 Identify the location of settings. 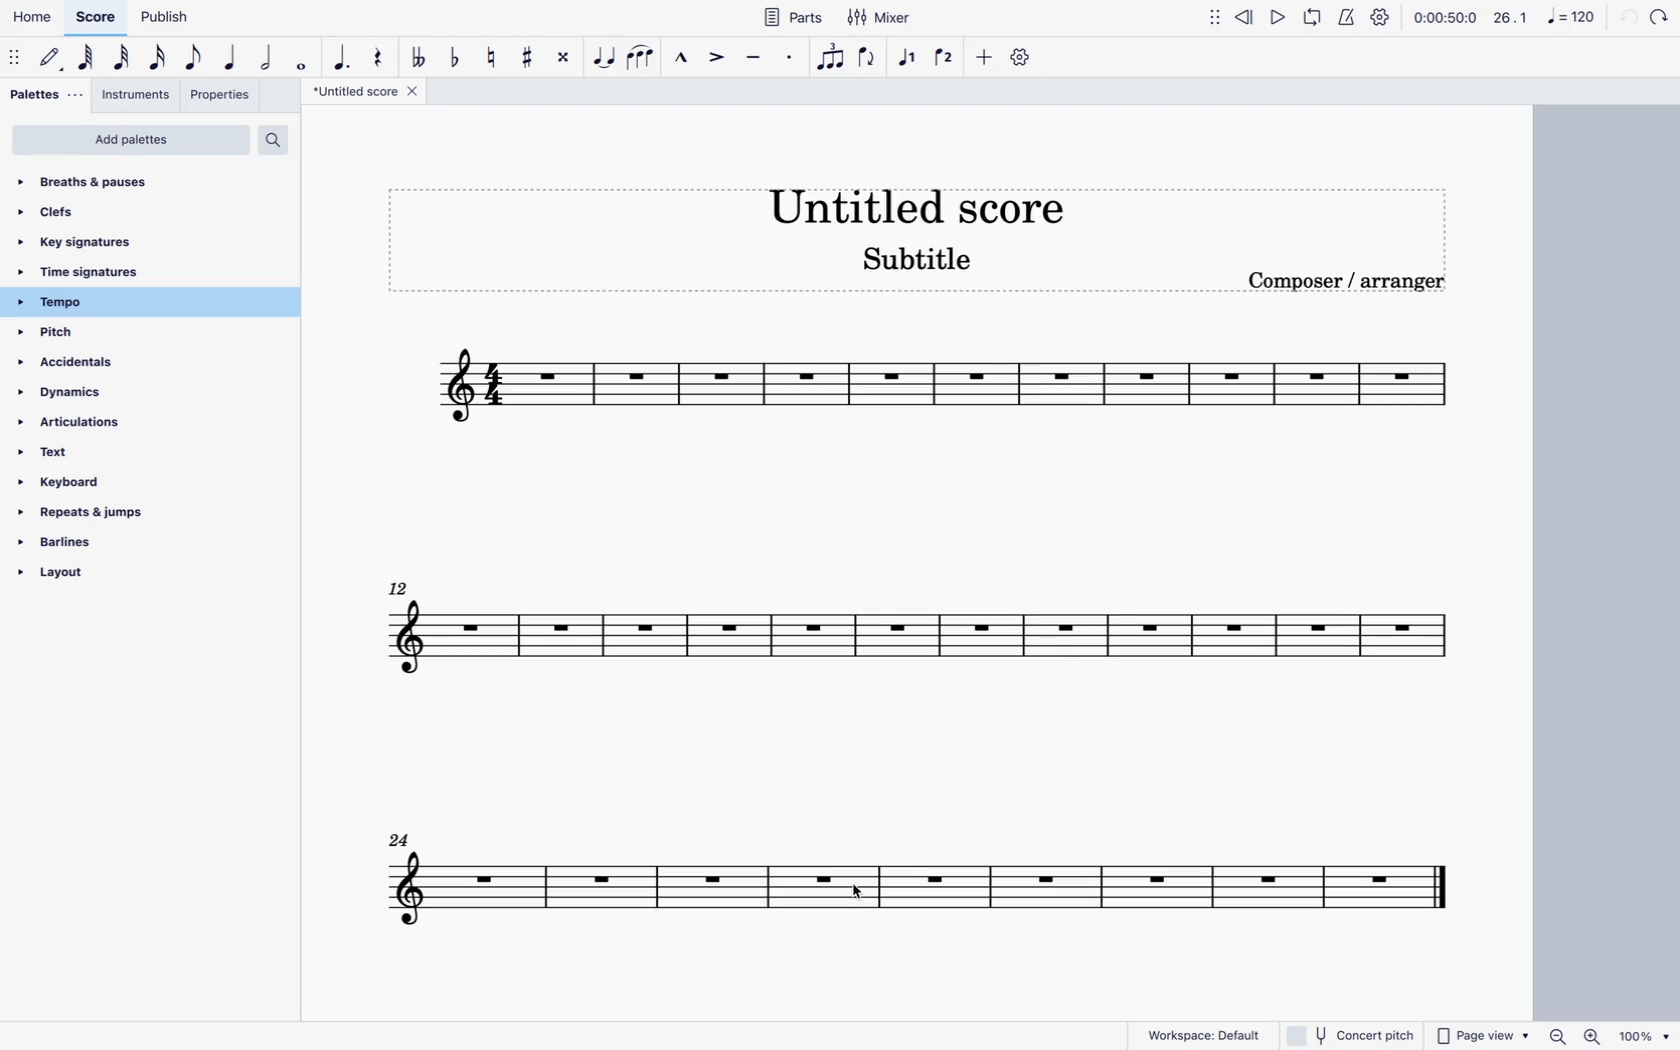
(1383, 19).